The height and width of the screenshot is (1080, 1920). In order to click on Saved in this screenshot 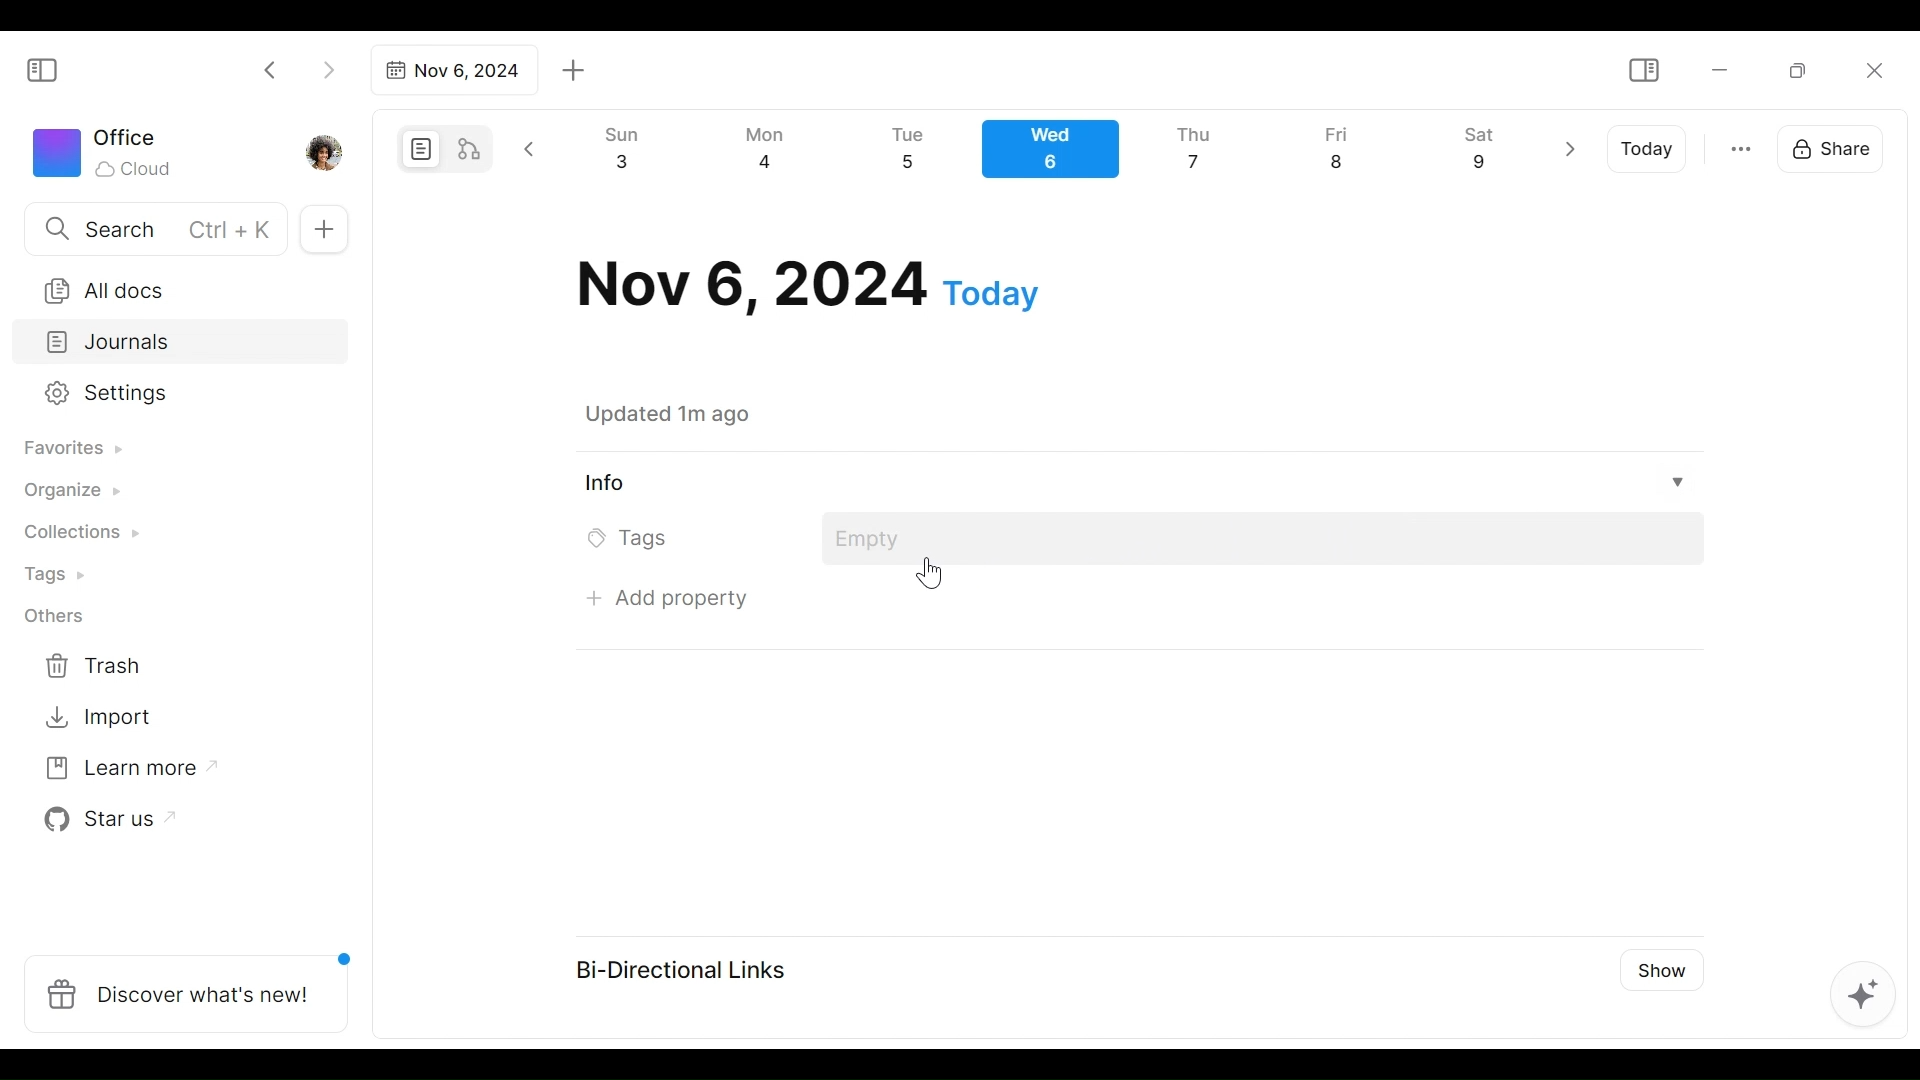, I will do `click(692, 414)`.